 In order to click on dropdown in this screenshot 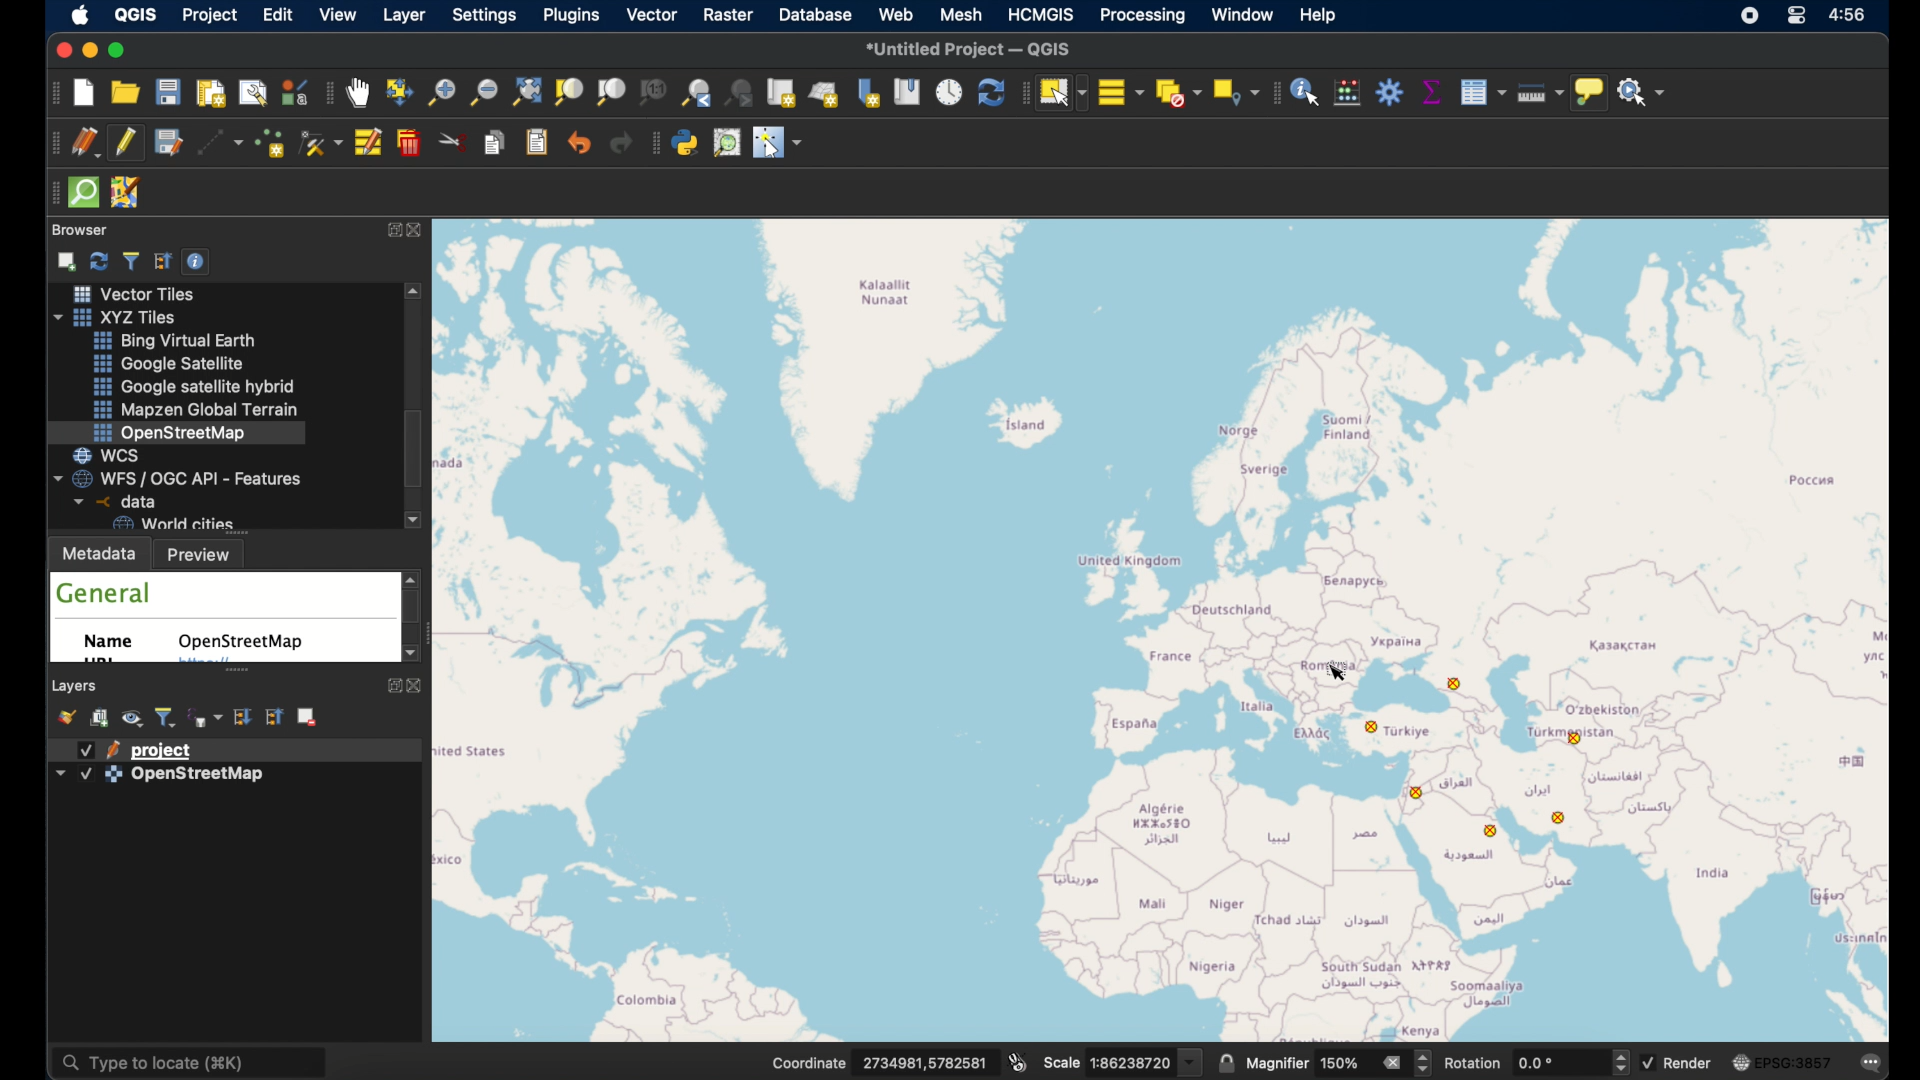, I will do `click(59, 772)`.